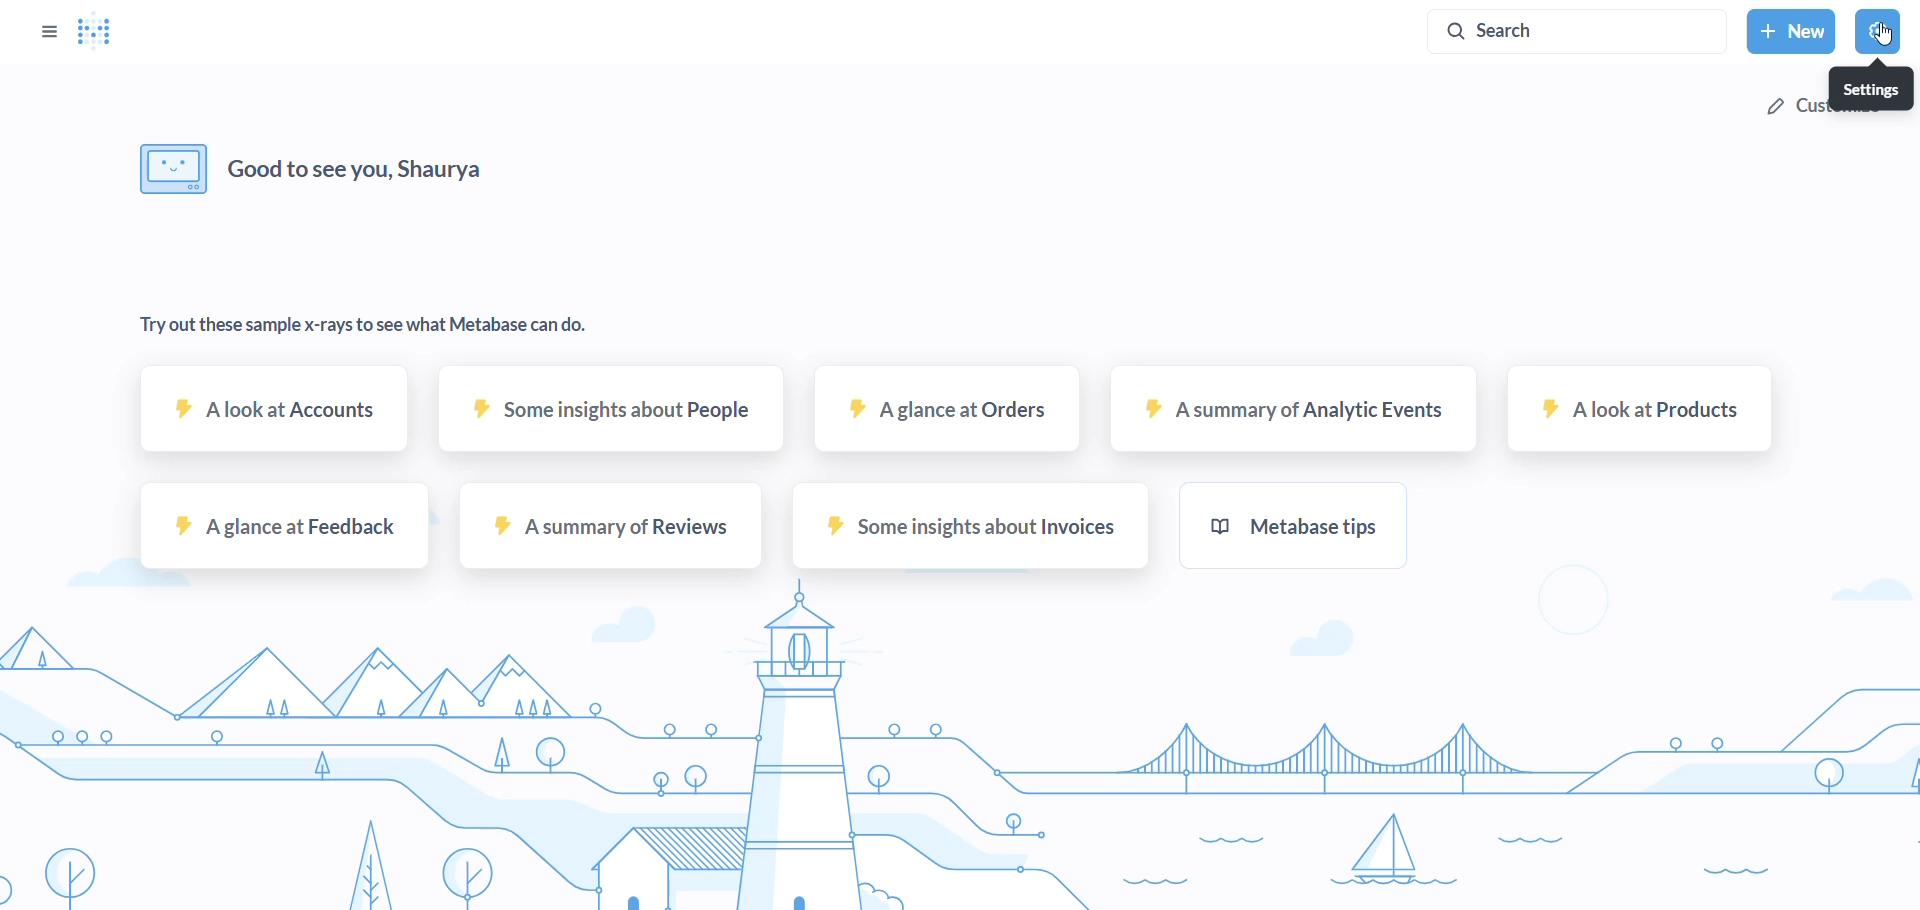  What do you see at coordinates (1580, 31) in the screenshot?
I see `search button` at bounding box center [1580, 31].